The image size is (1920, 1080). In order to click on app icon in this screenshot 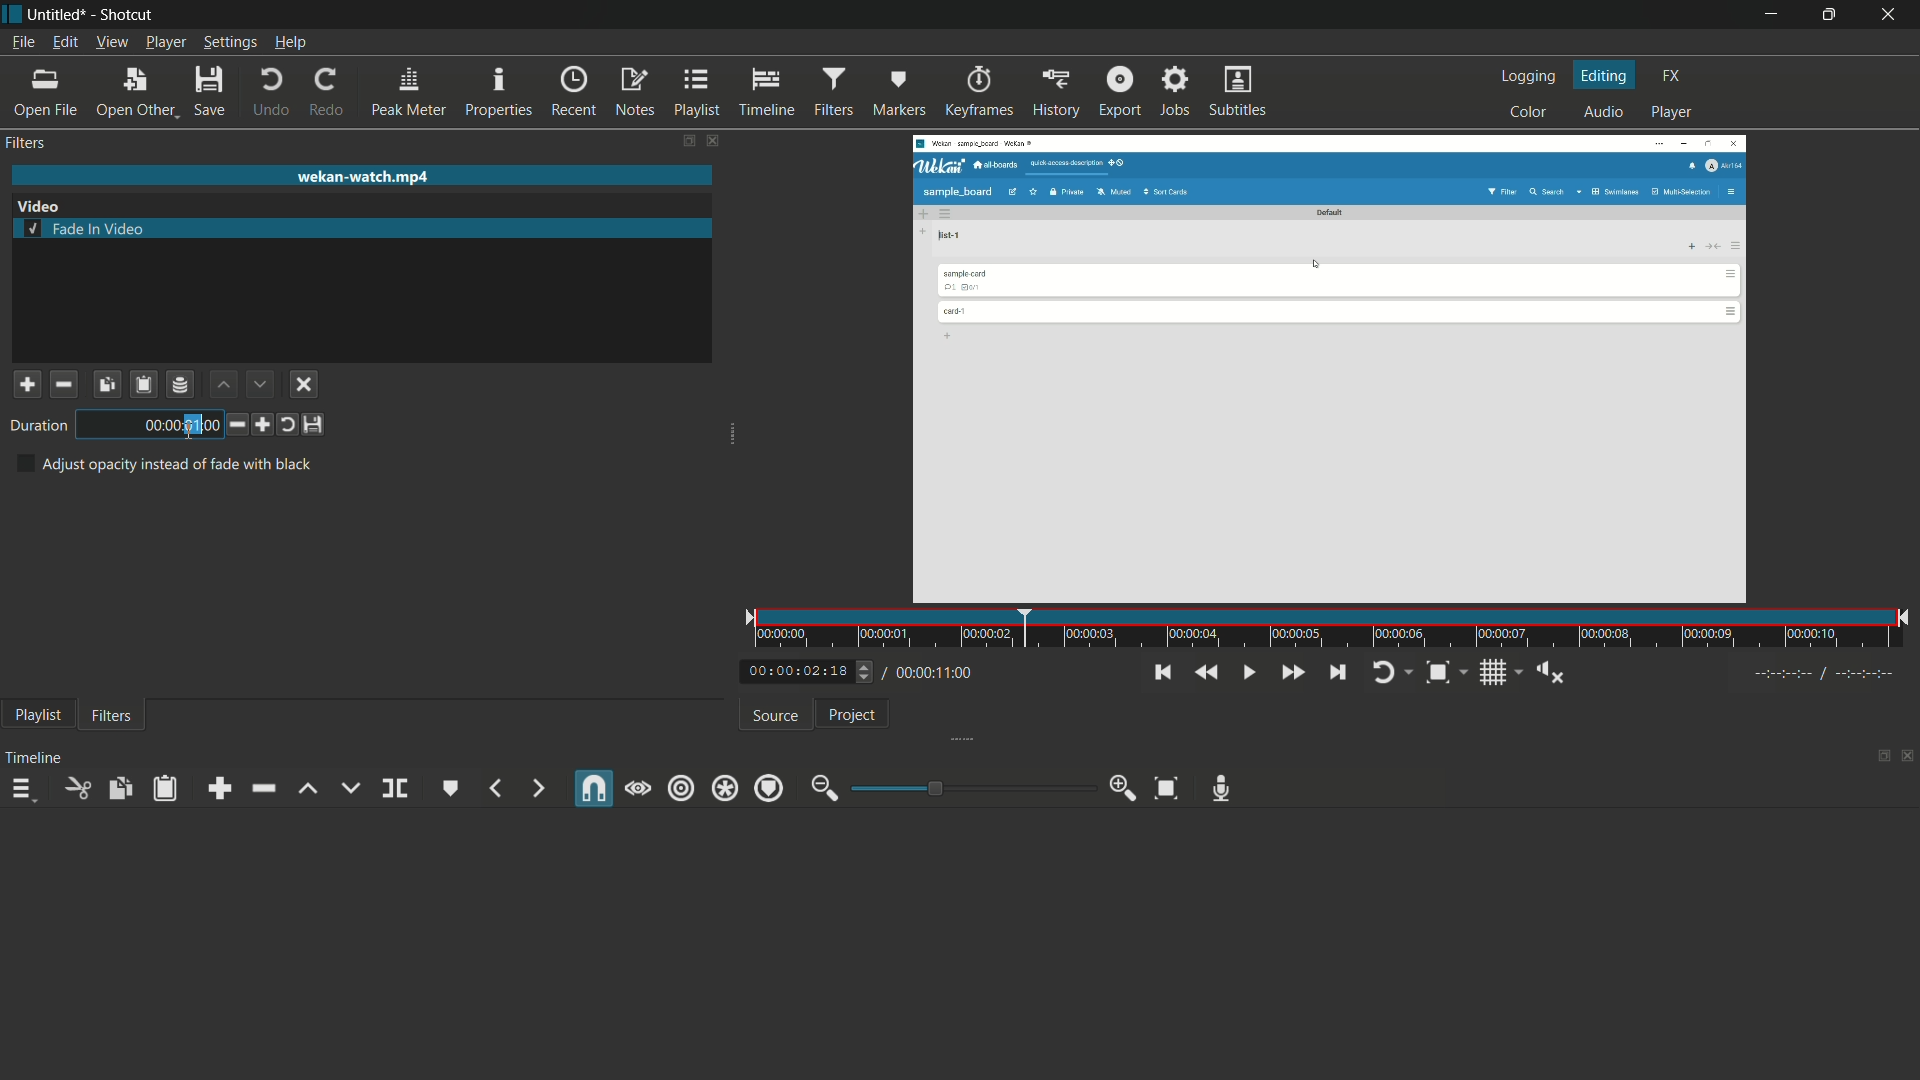, I will do `click(12, 15)`.